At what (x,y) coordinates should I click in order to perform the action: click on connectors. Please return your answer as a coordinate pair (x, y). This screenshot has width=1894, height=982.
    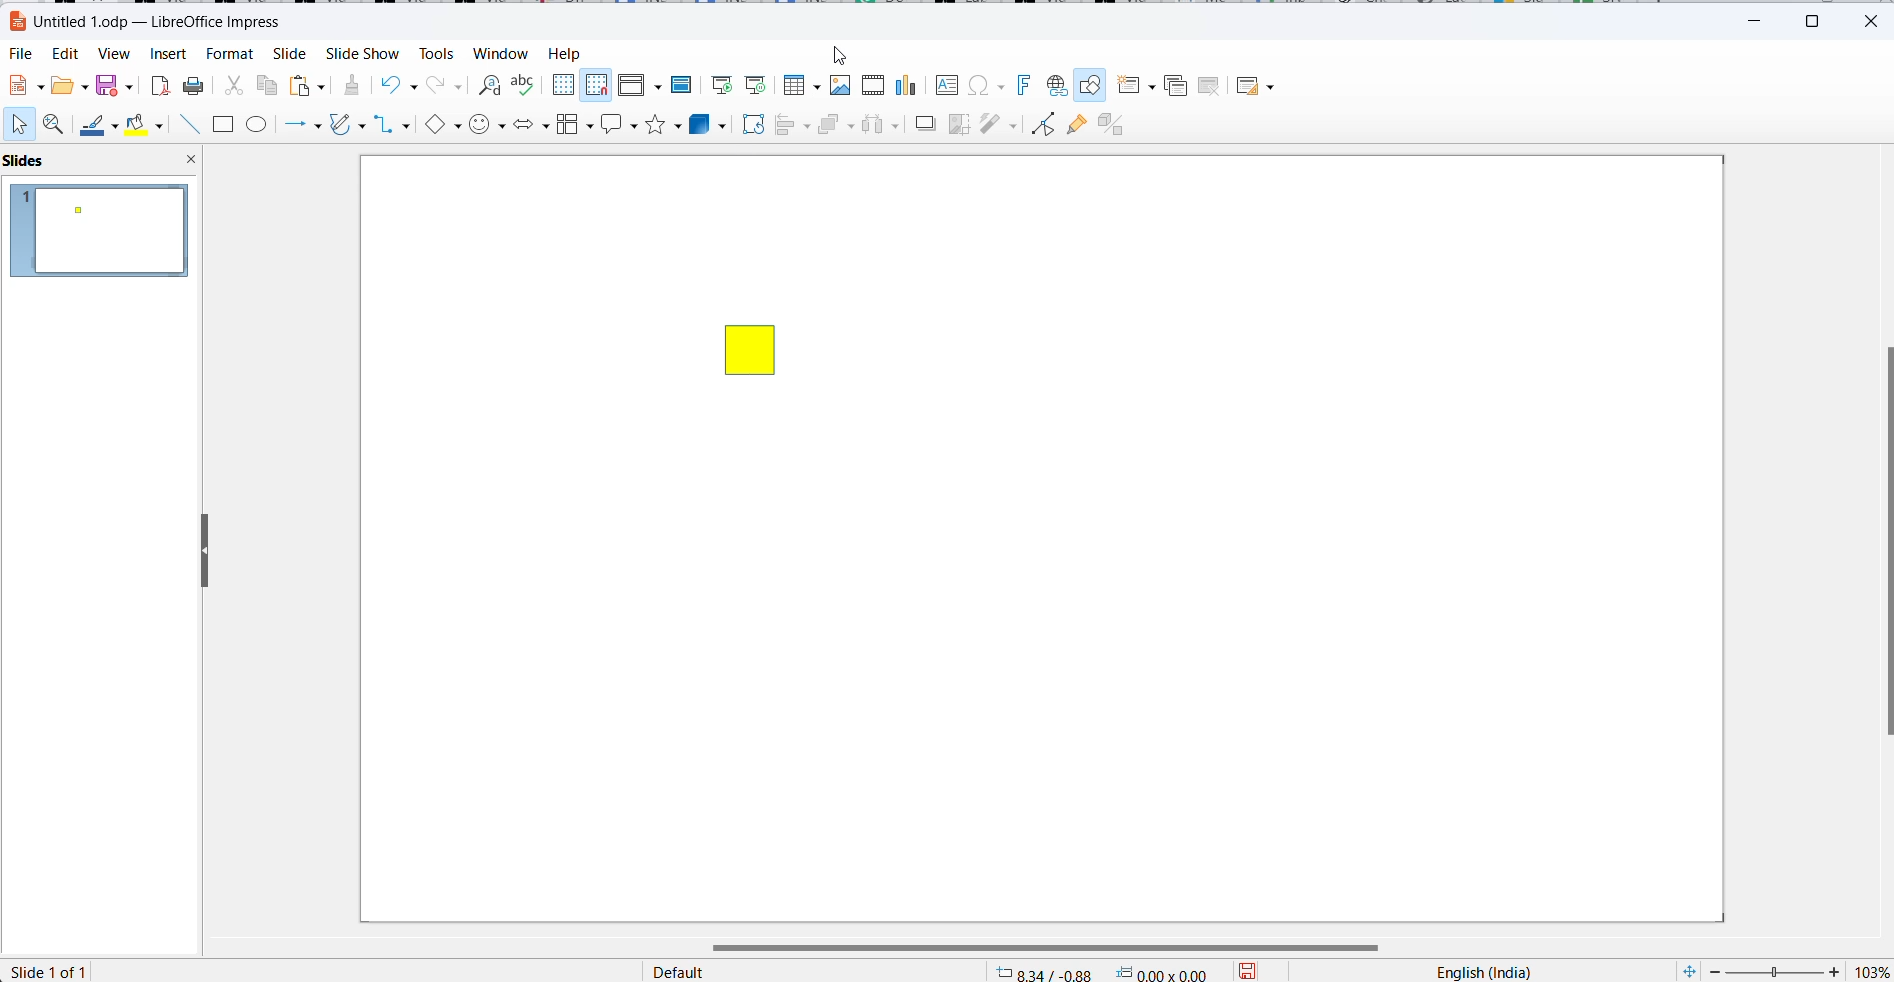
    Looking at the image, I should click on (392, 126).